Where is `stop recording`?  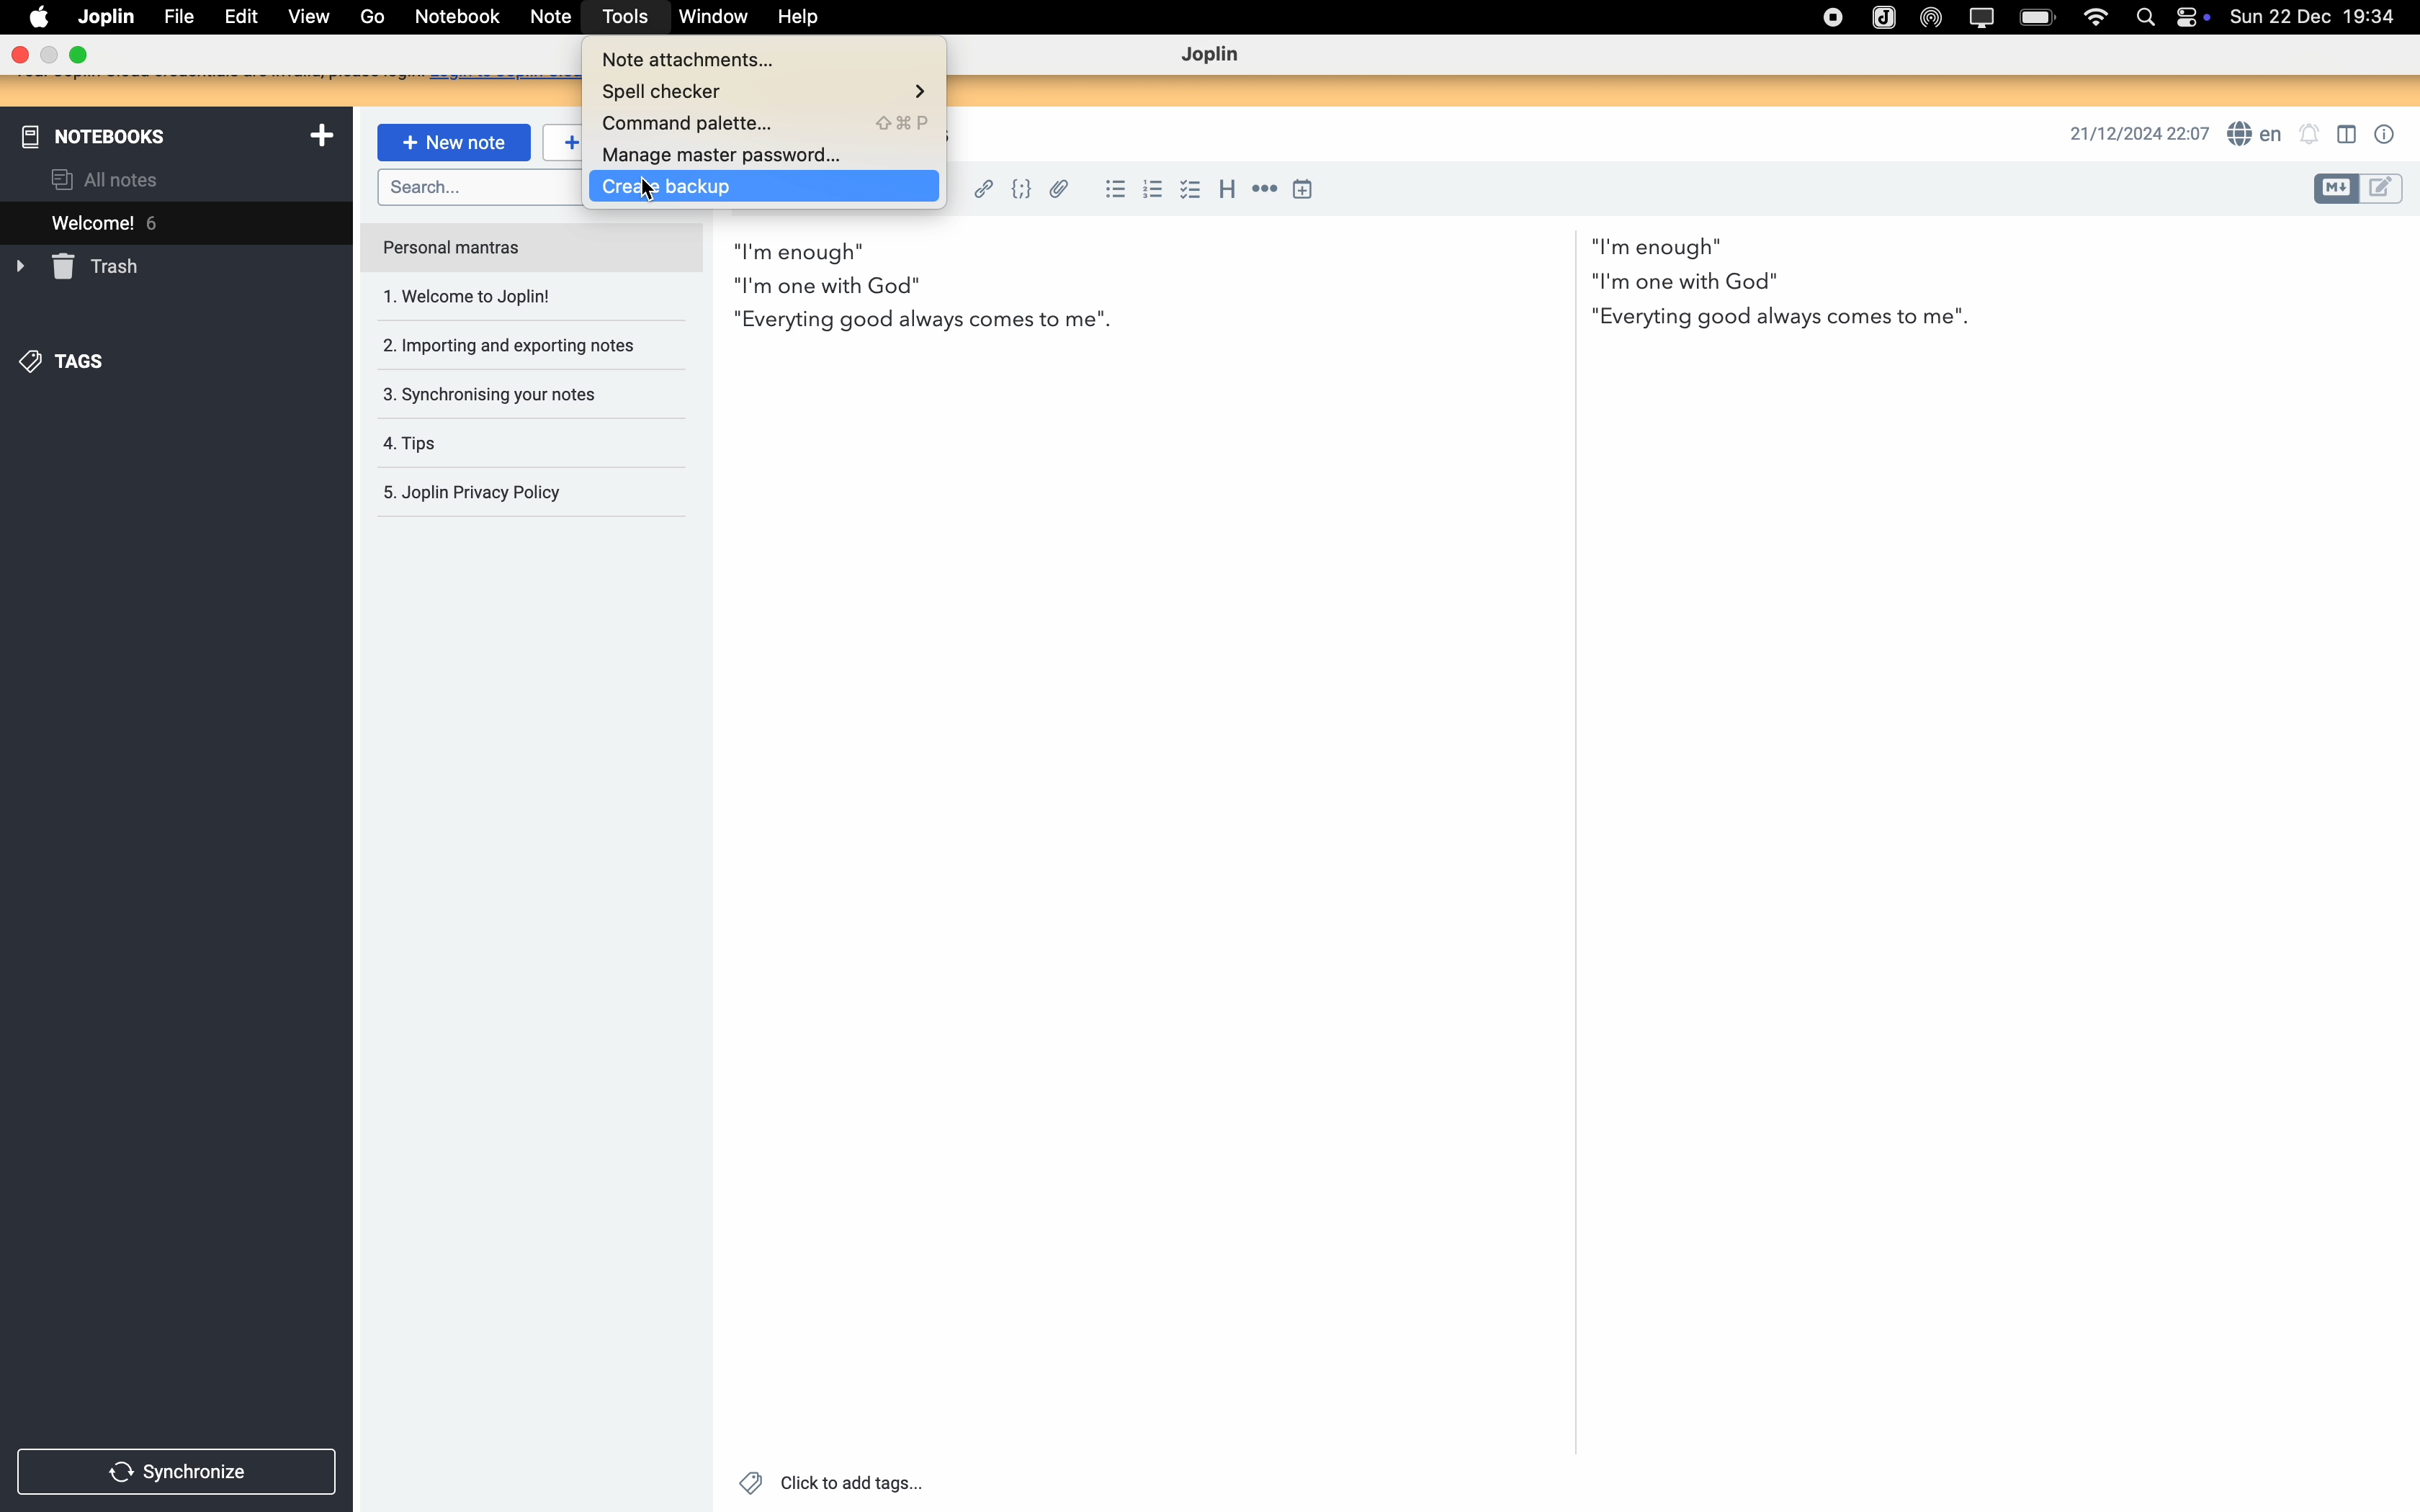
stop recording is located at coordinates (1829, 20).